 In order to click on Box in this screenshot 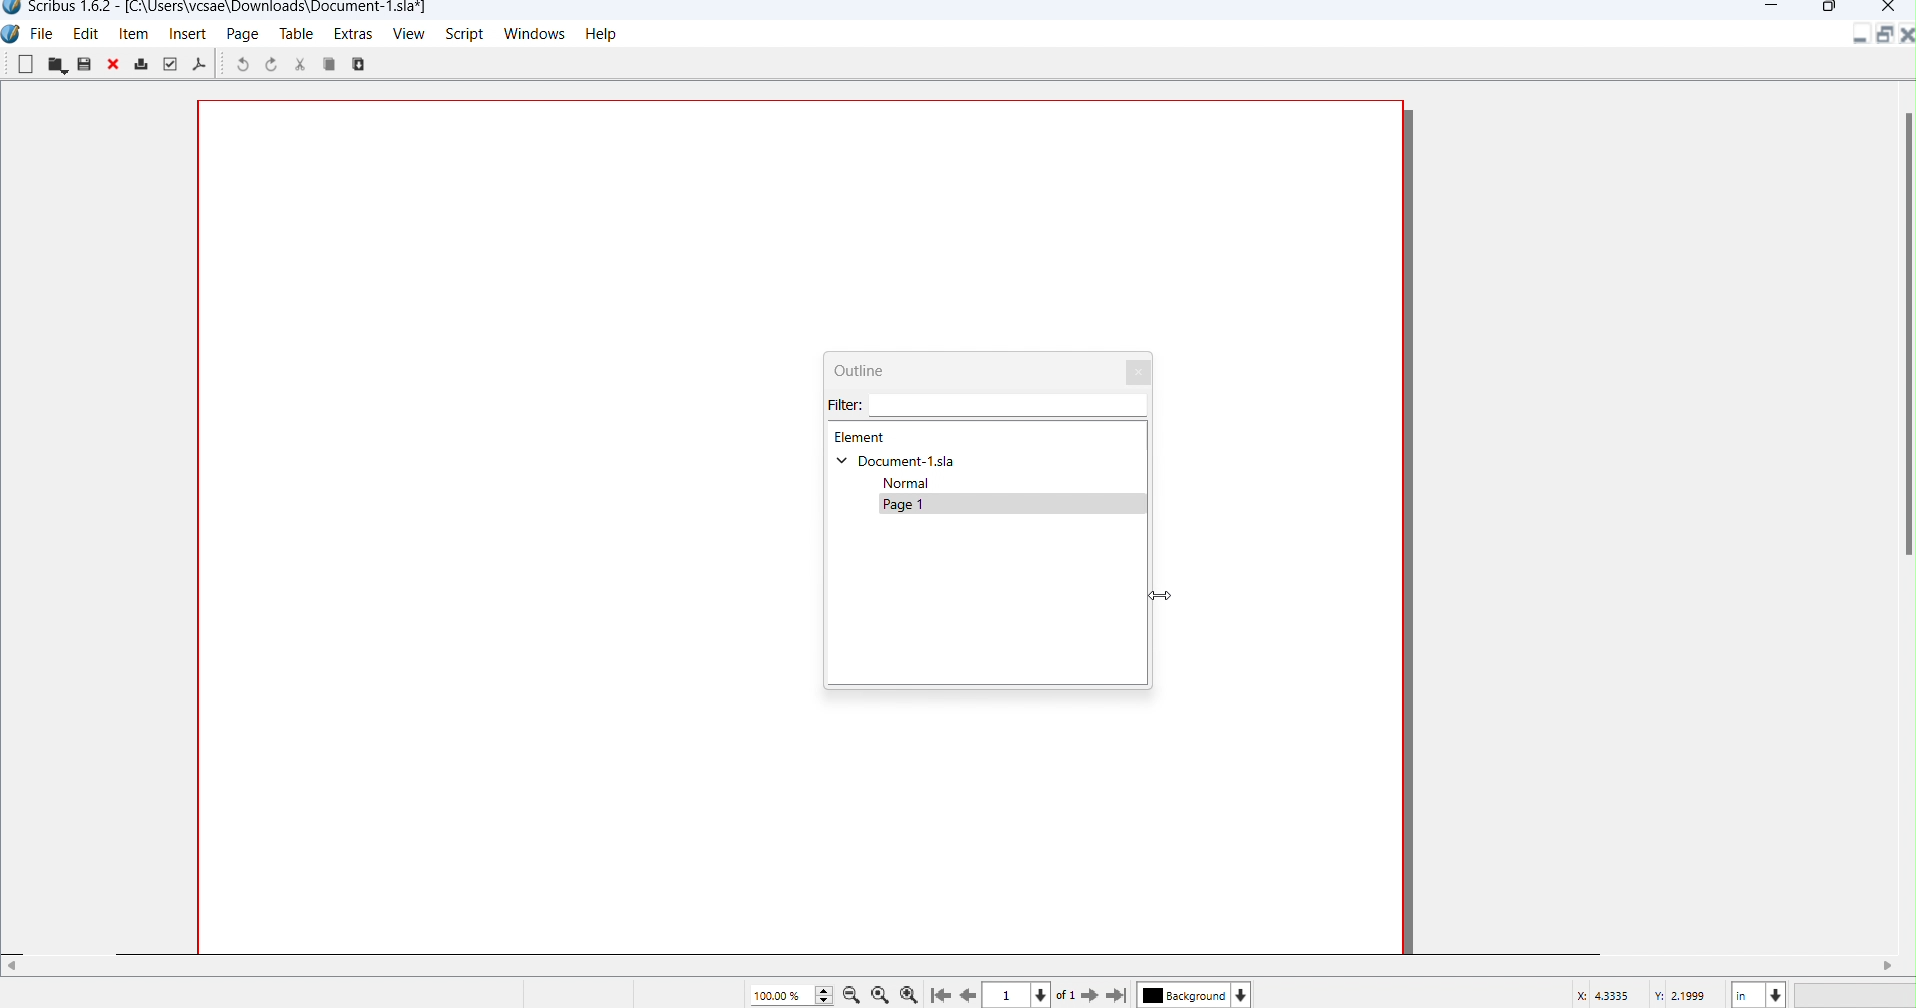, I will do `click(1828, 9)`.